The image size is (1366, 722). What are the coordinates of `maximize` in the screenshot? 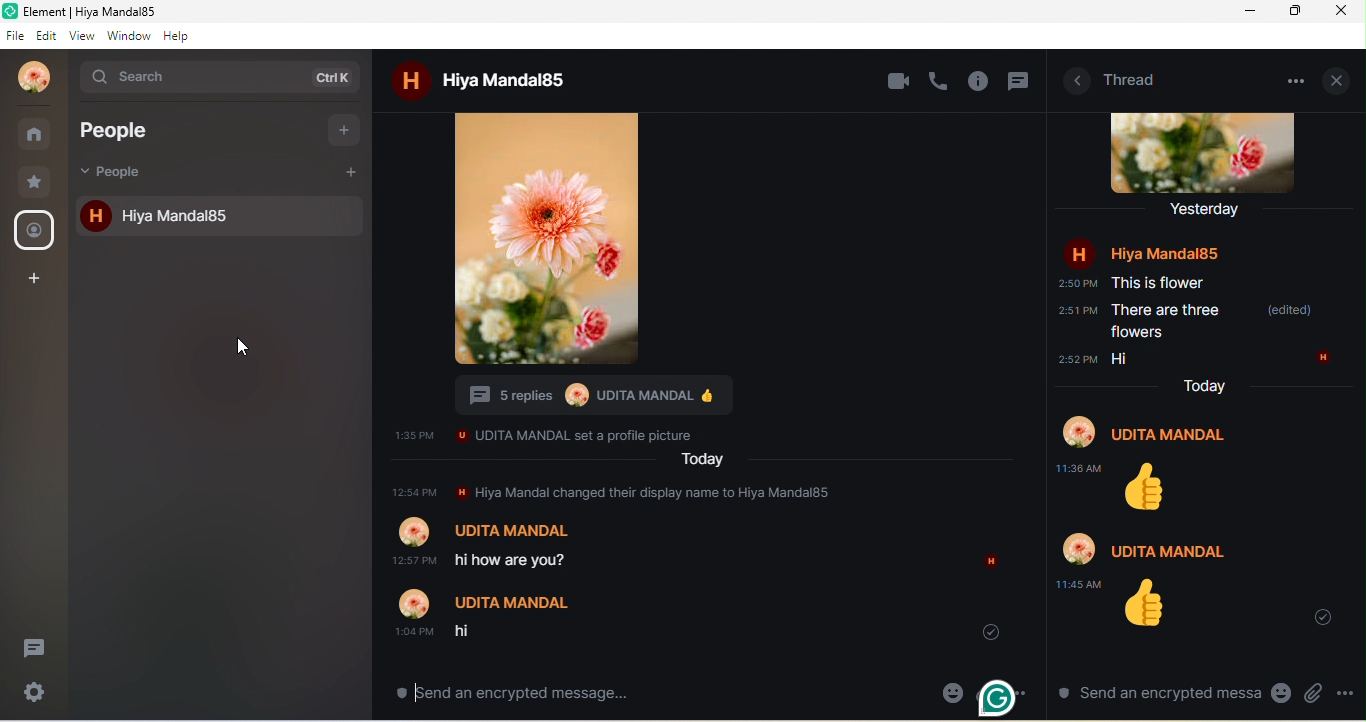 It's located at (1290, 11).